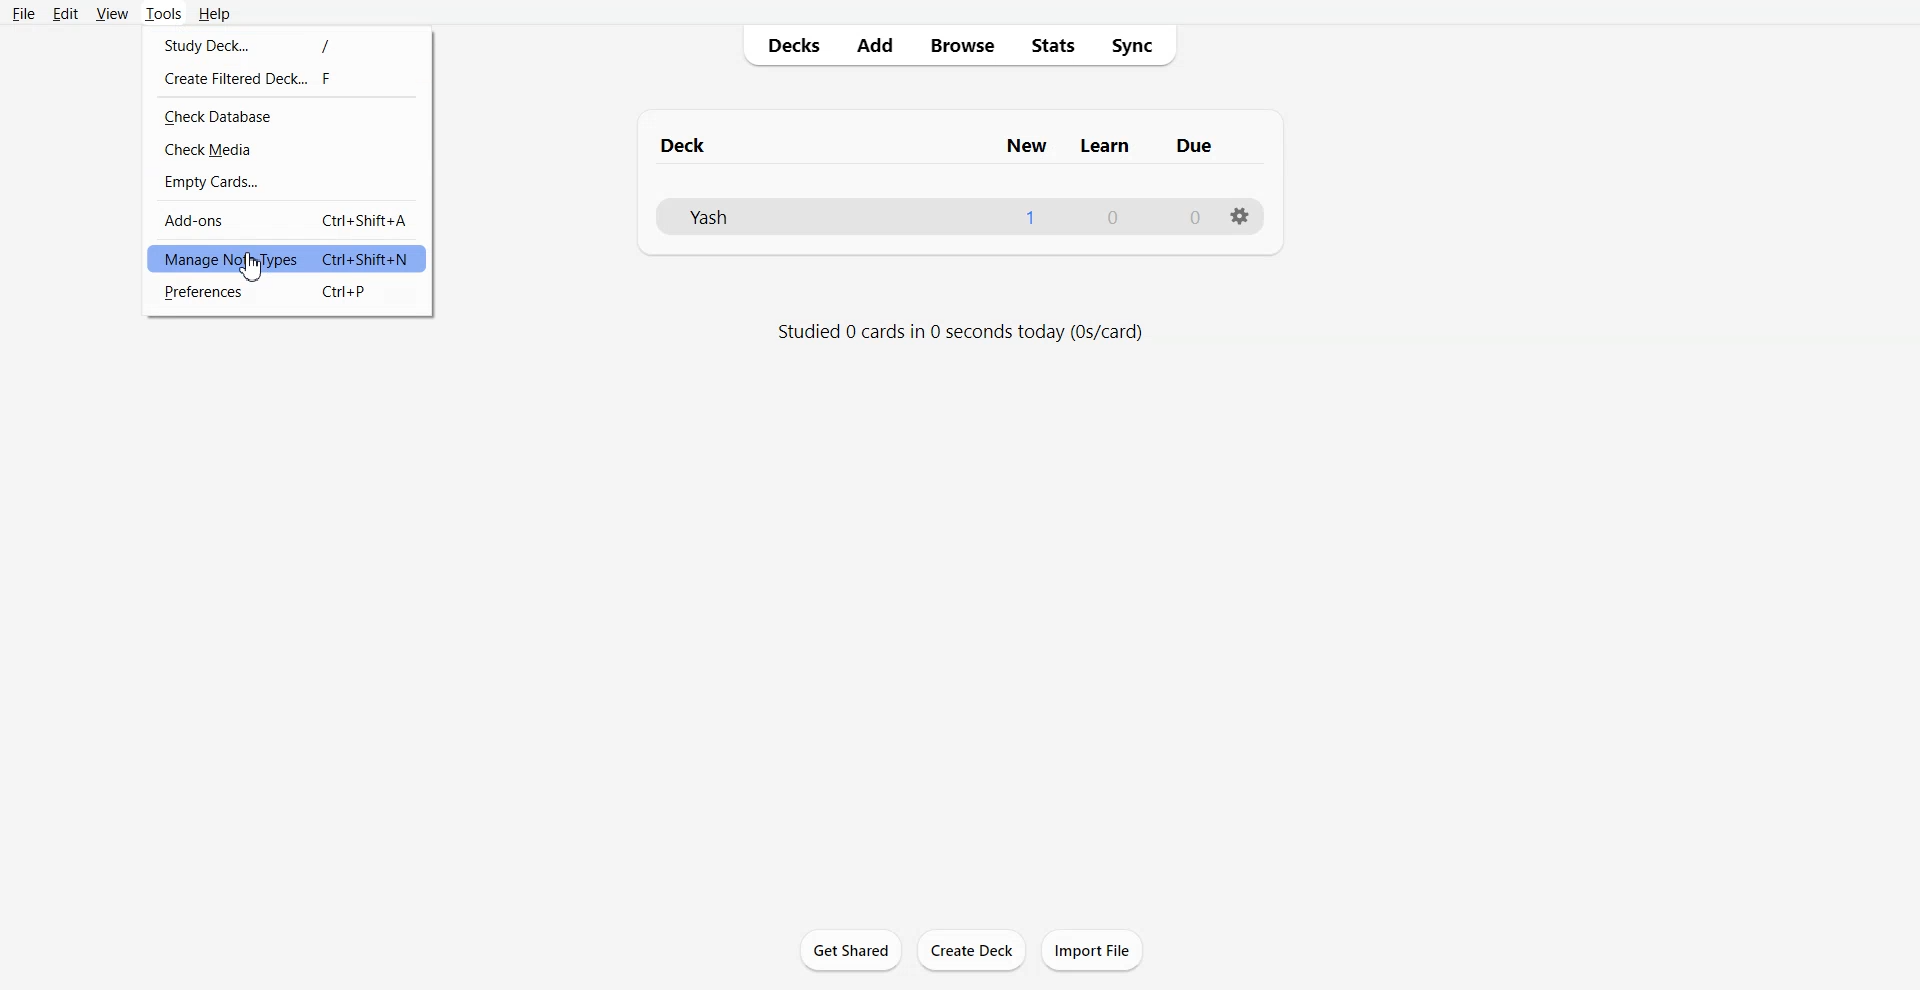 Image resolution: width=1920 pixels, height=990 pixels. I want to click on Add, so click(874, 47).